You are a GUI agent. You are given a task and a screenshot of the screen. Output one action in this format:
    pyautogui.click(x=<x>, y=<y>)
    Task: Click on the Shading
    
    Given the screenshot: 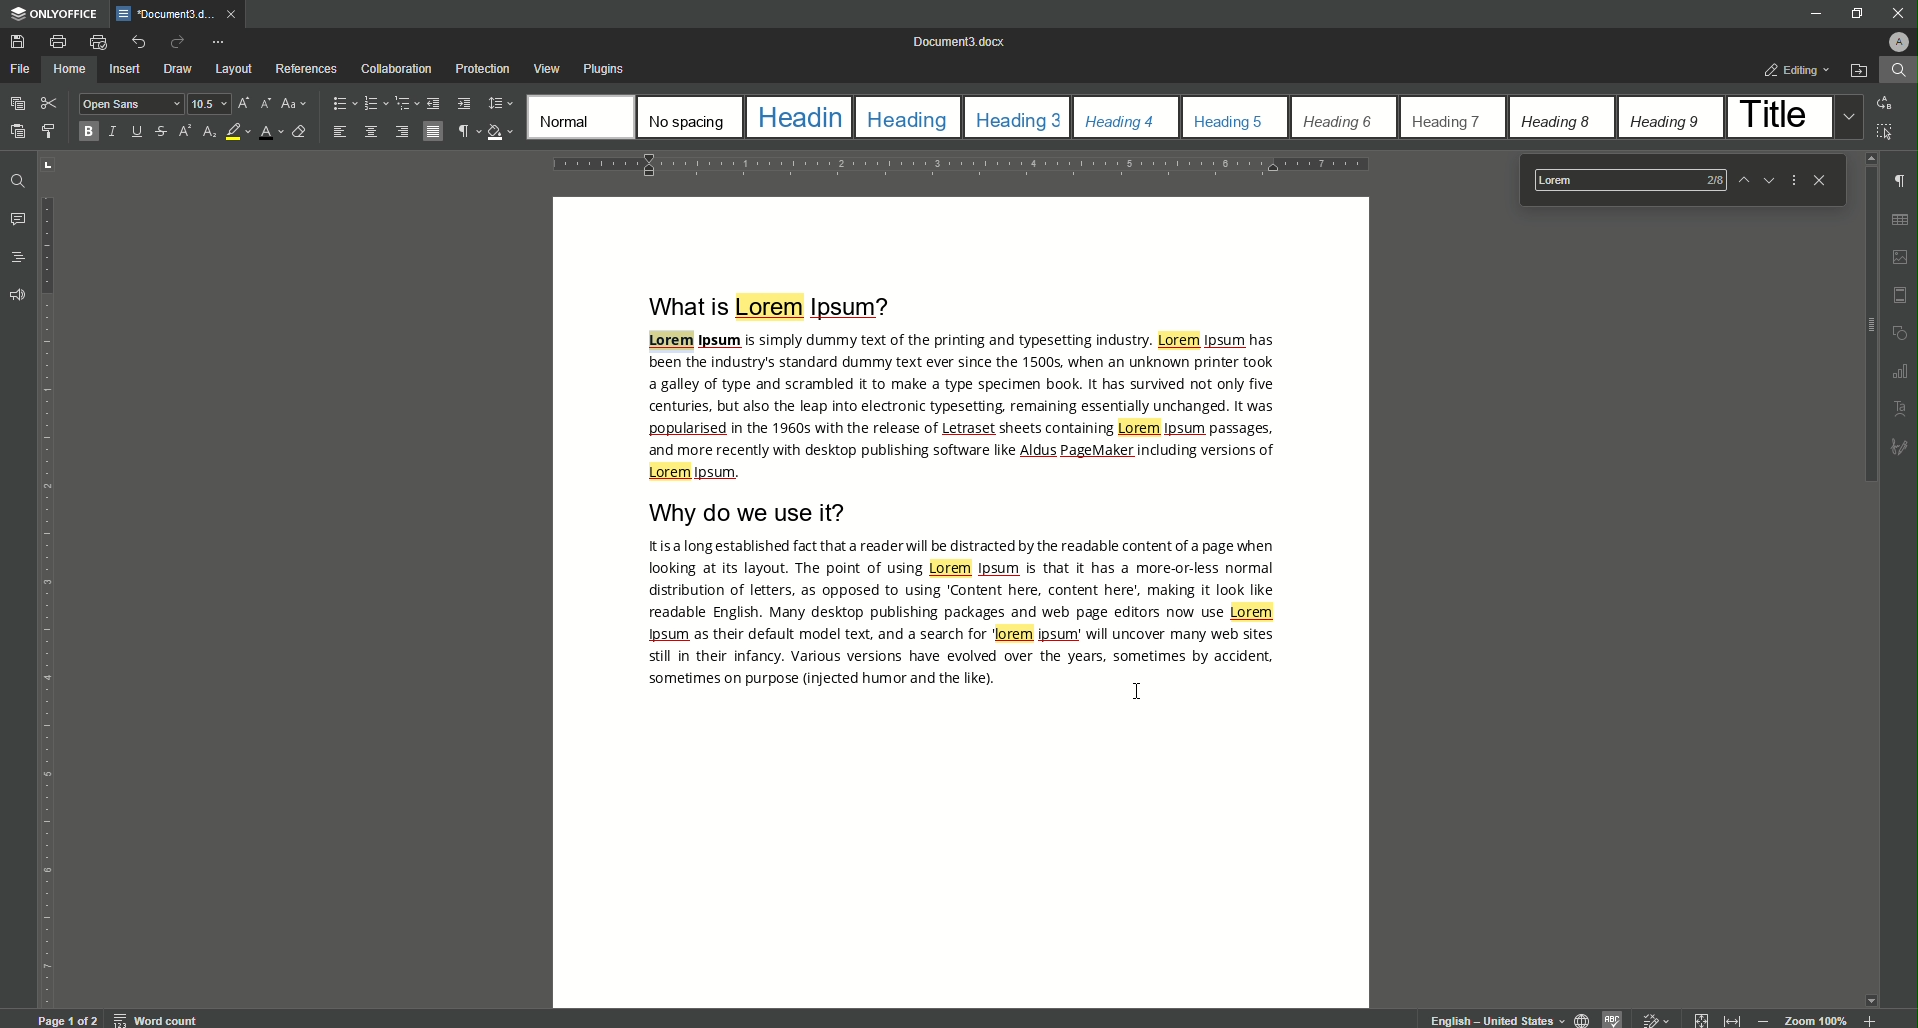 What is the action you would take?
    pyautogui.click(x=498, y=130)
    